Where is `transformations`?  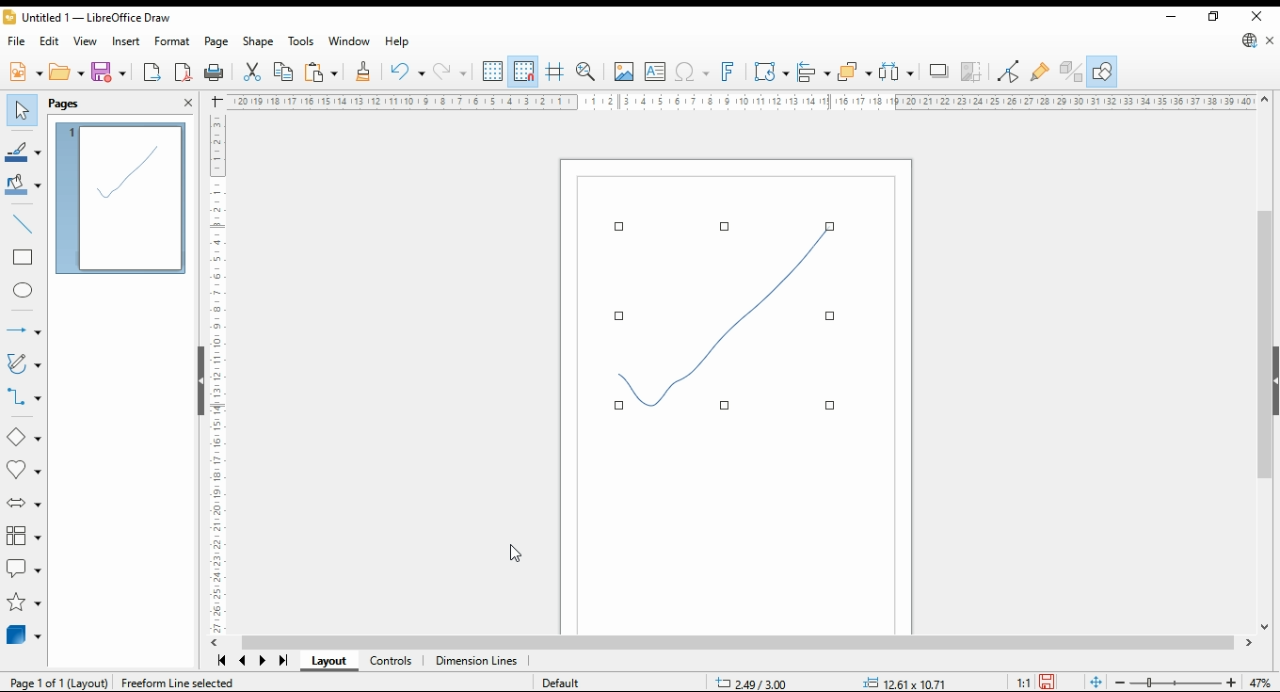
transformations is located at coordinates (770, 72).